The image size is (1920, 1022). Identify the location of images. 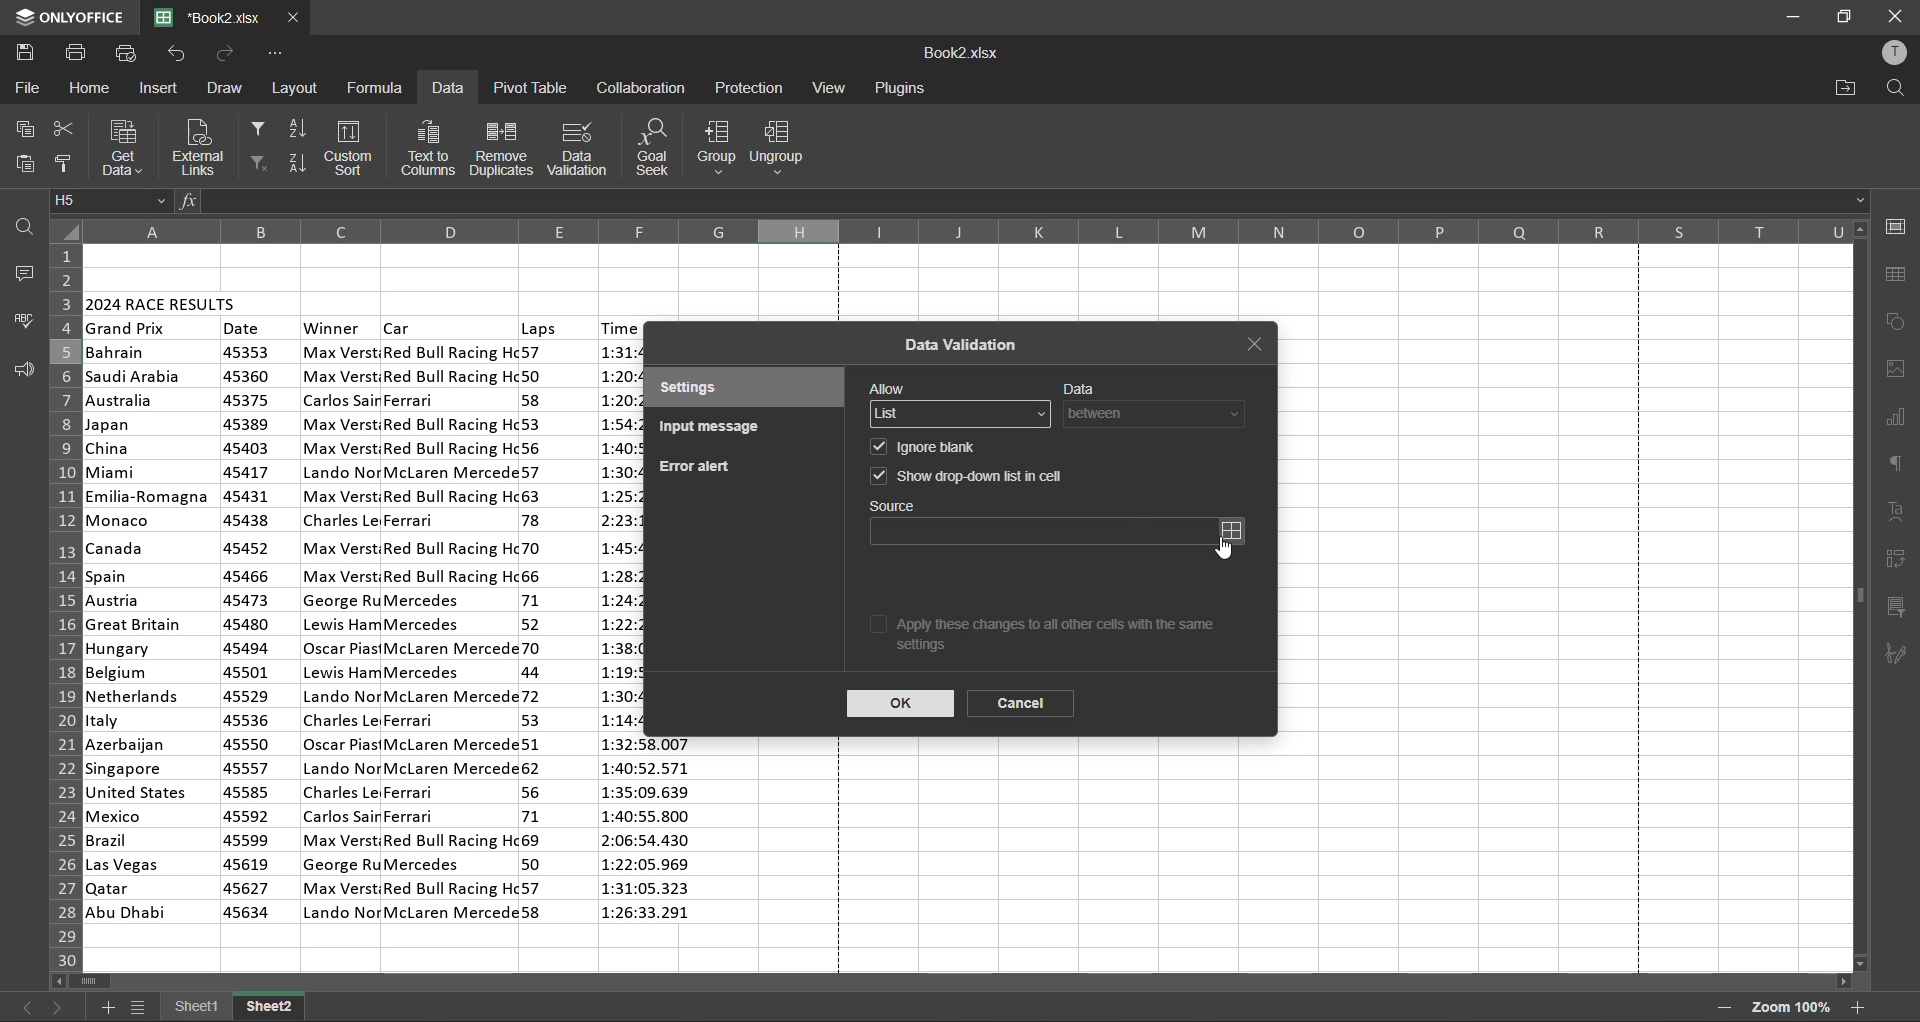
(1897, 369).